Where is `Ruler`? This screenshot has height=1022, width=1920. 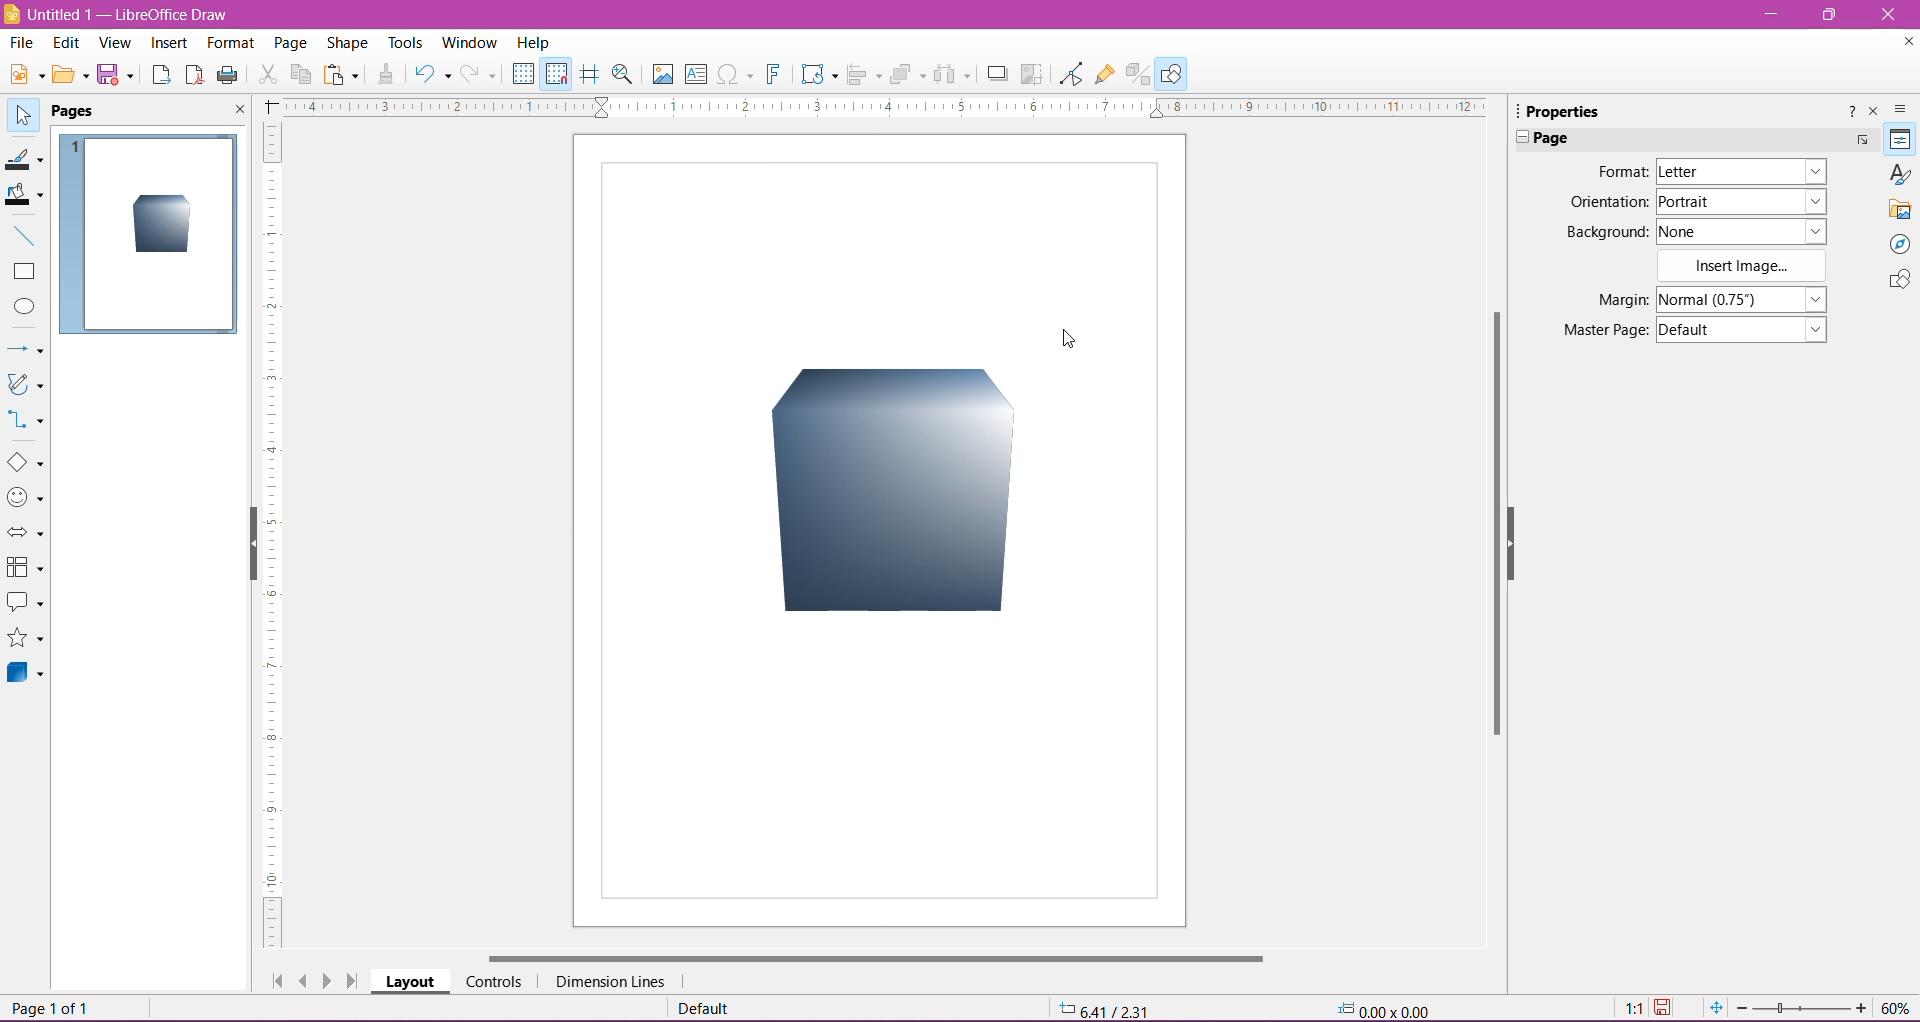
Ruler is located at coordinates (270, 537).